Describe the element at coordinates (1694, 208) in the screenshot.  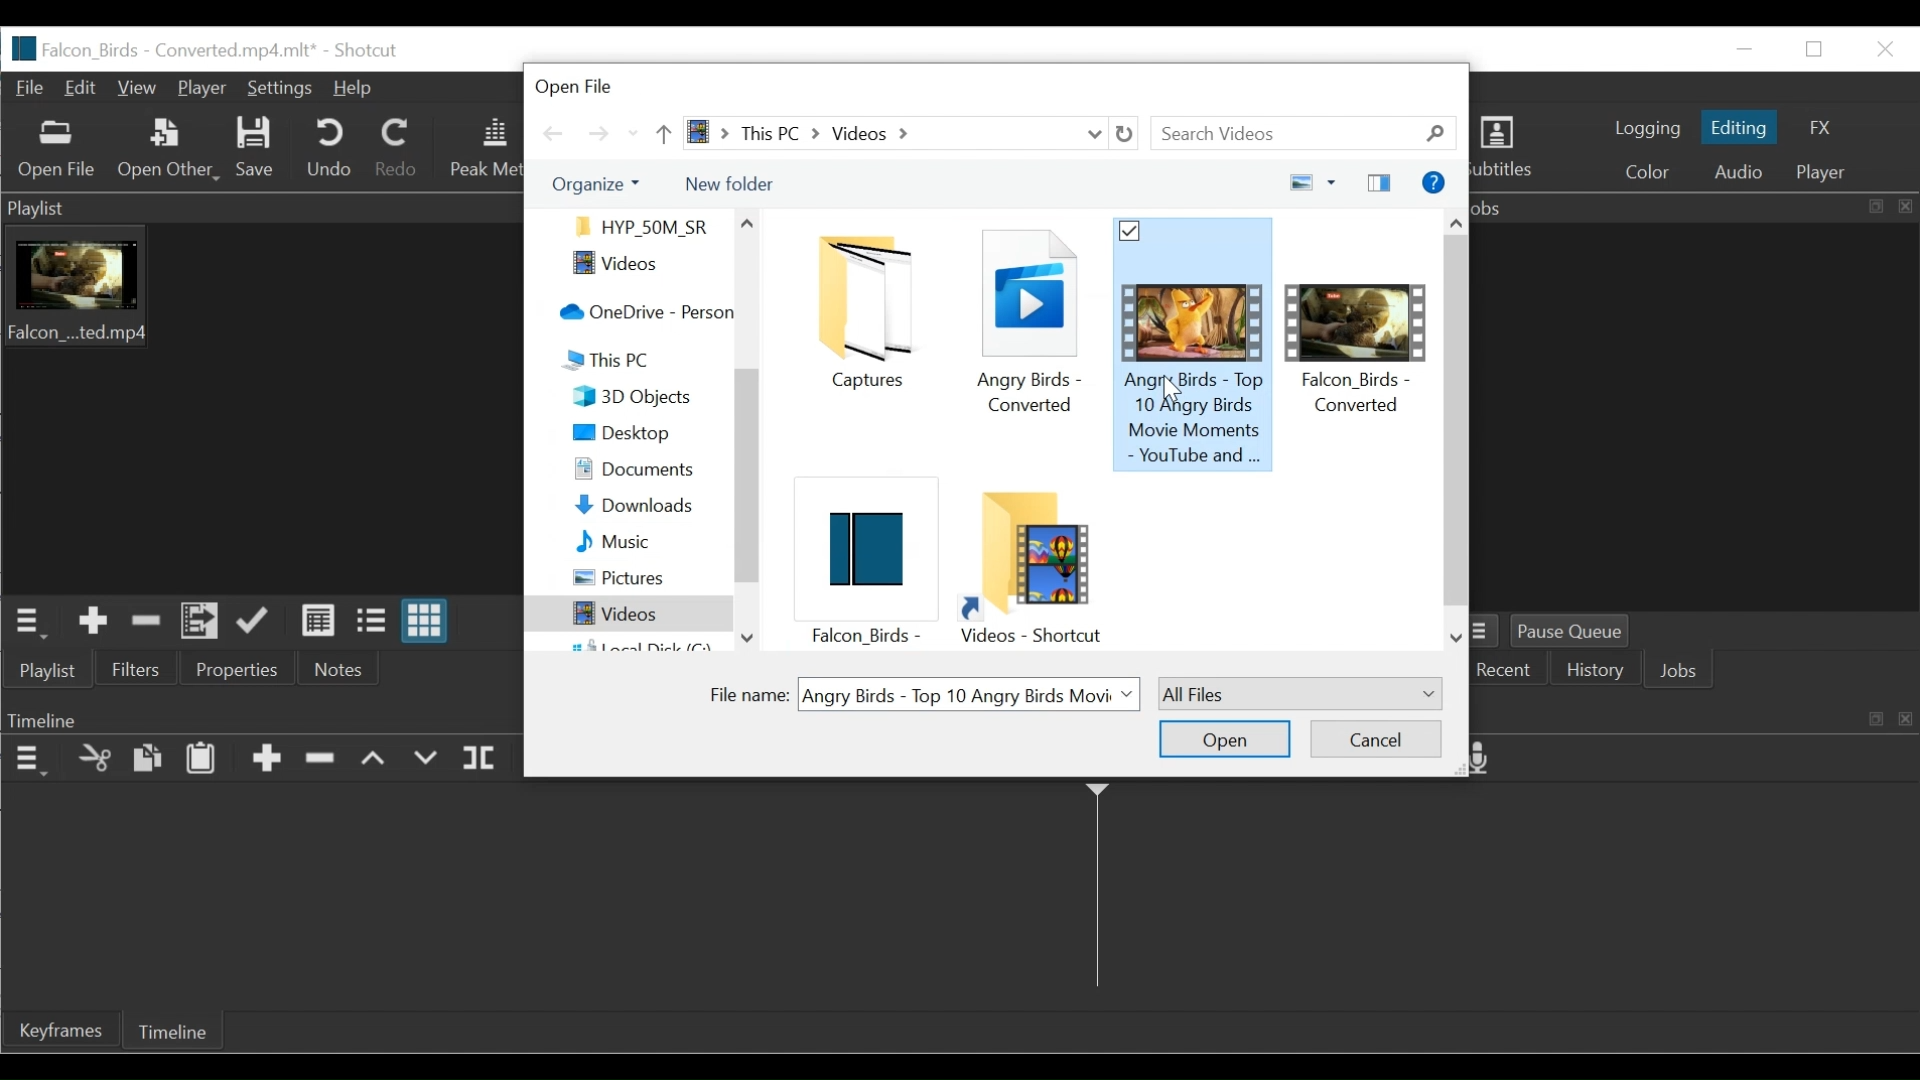
I see `Jobs Panel` at that location.